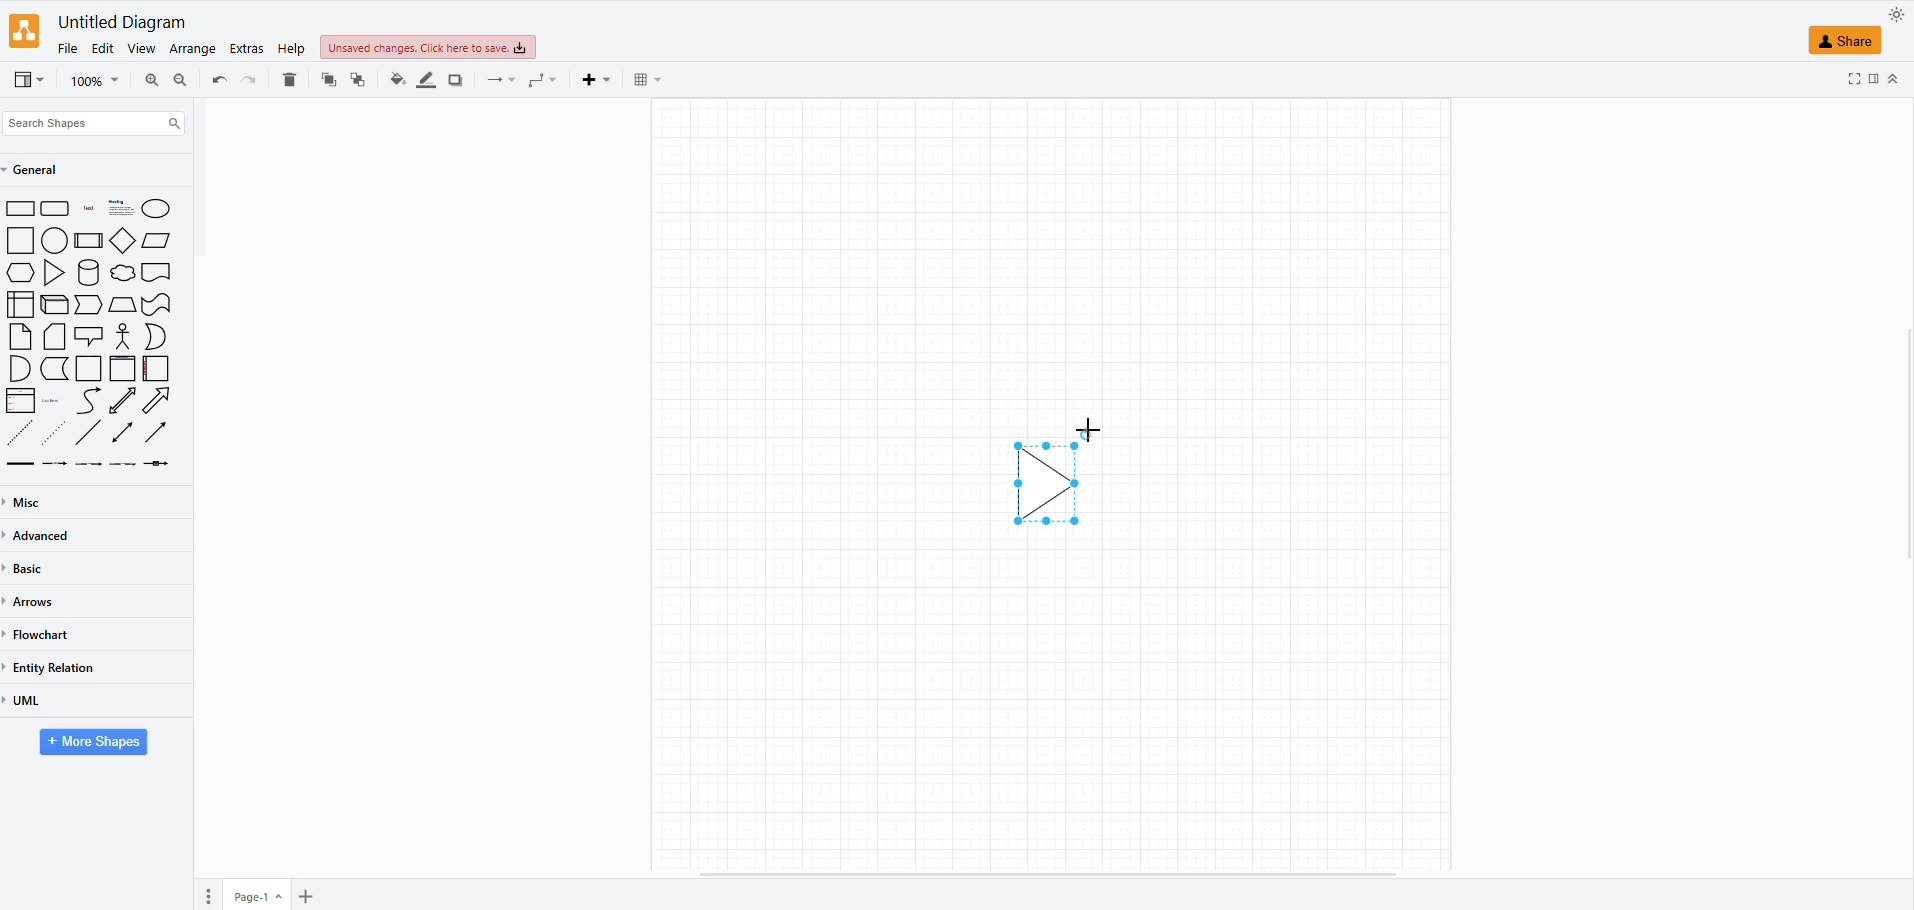 This screenshot has width=1914, height=910. Describe the element at coordinates (140, 47) in the screenshot. I see `view` at that location.